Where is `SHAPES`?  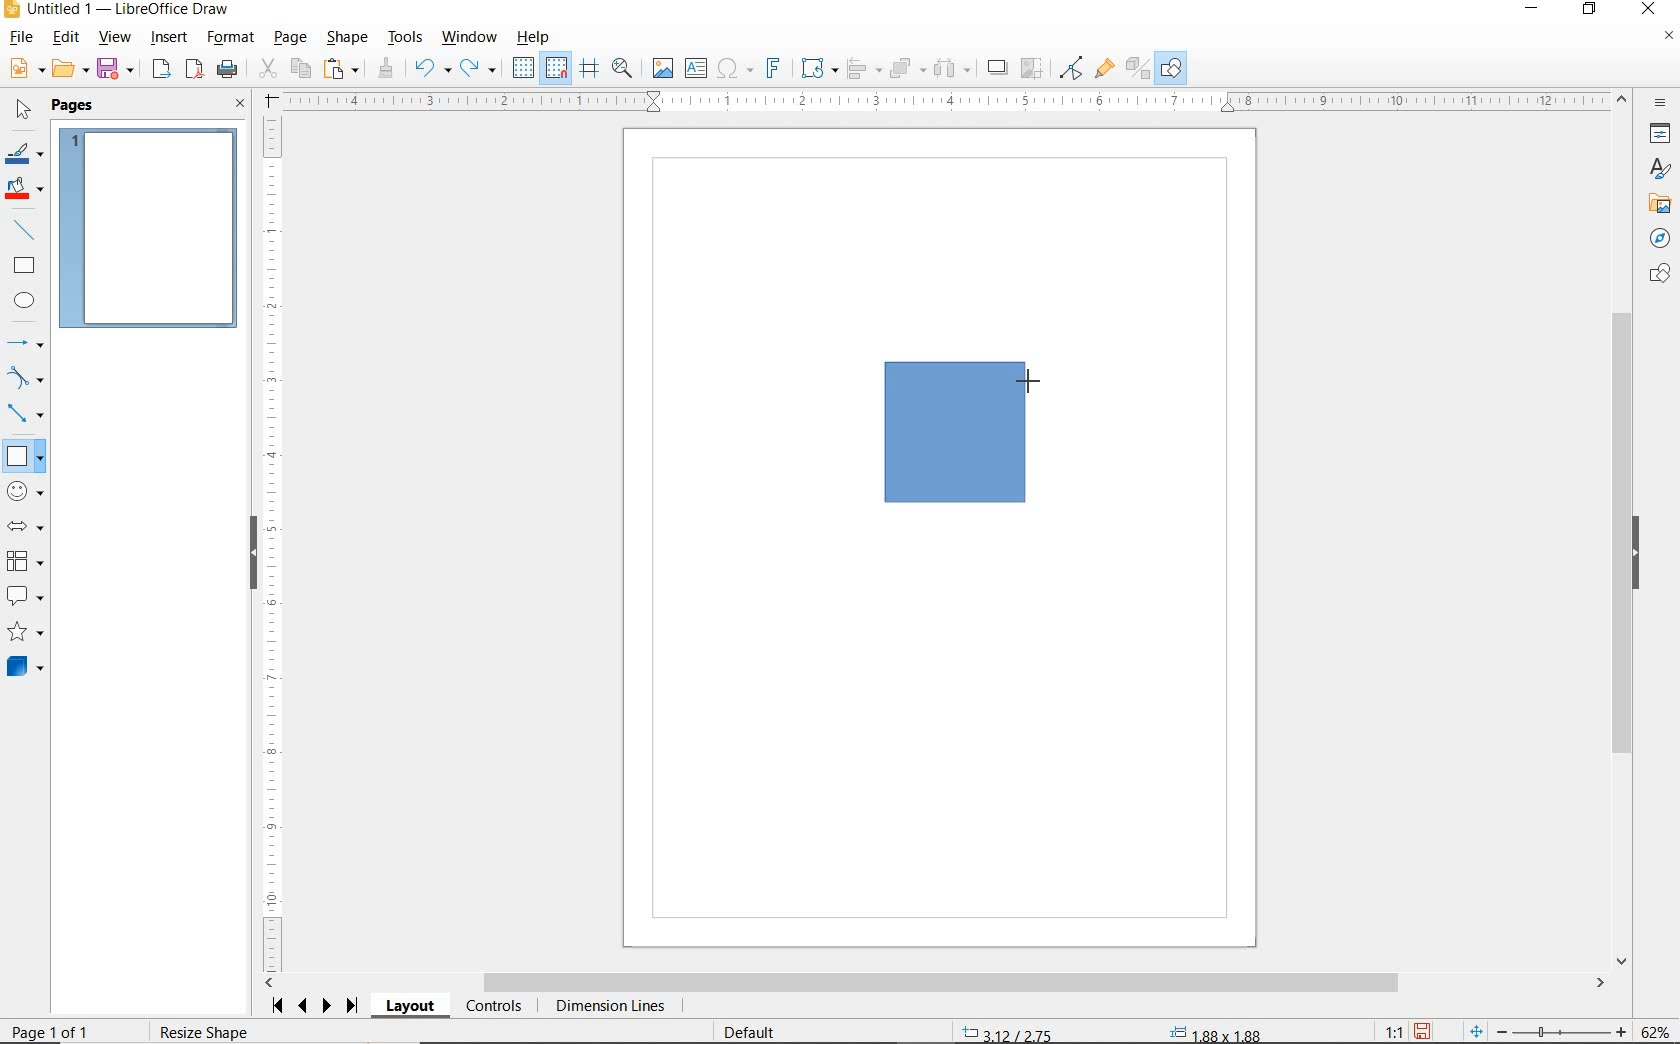 SHAPES is located at coordinates (1657, 275).